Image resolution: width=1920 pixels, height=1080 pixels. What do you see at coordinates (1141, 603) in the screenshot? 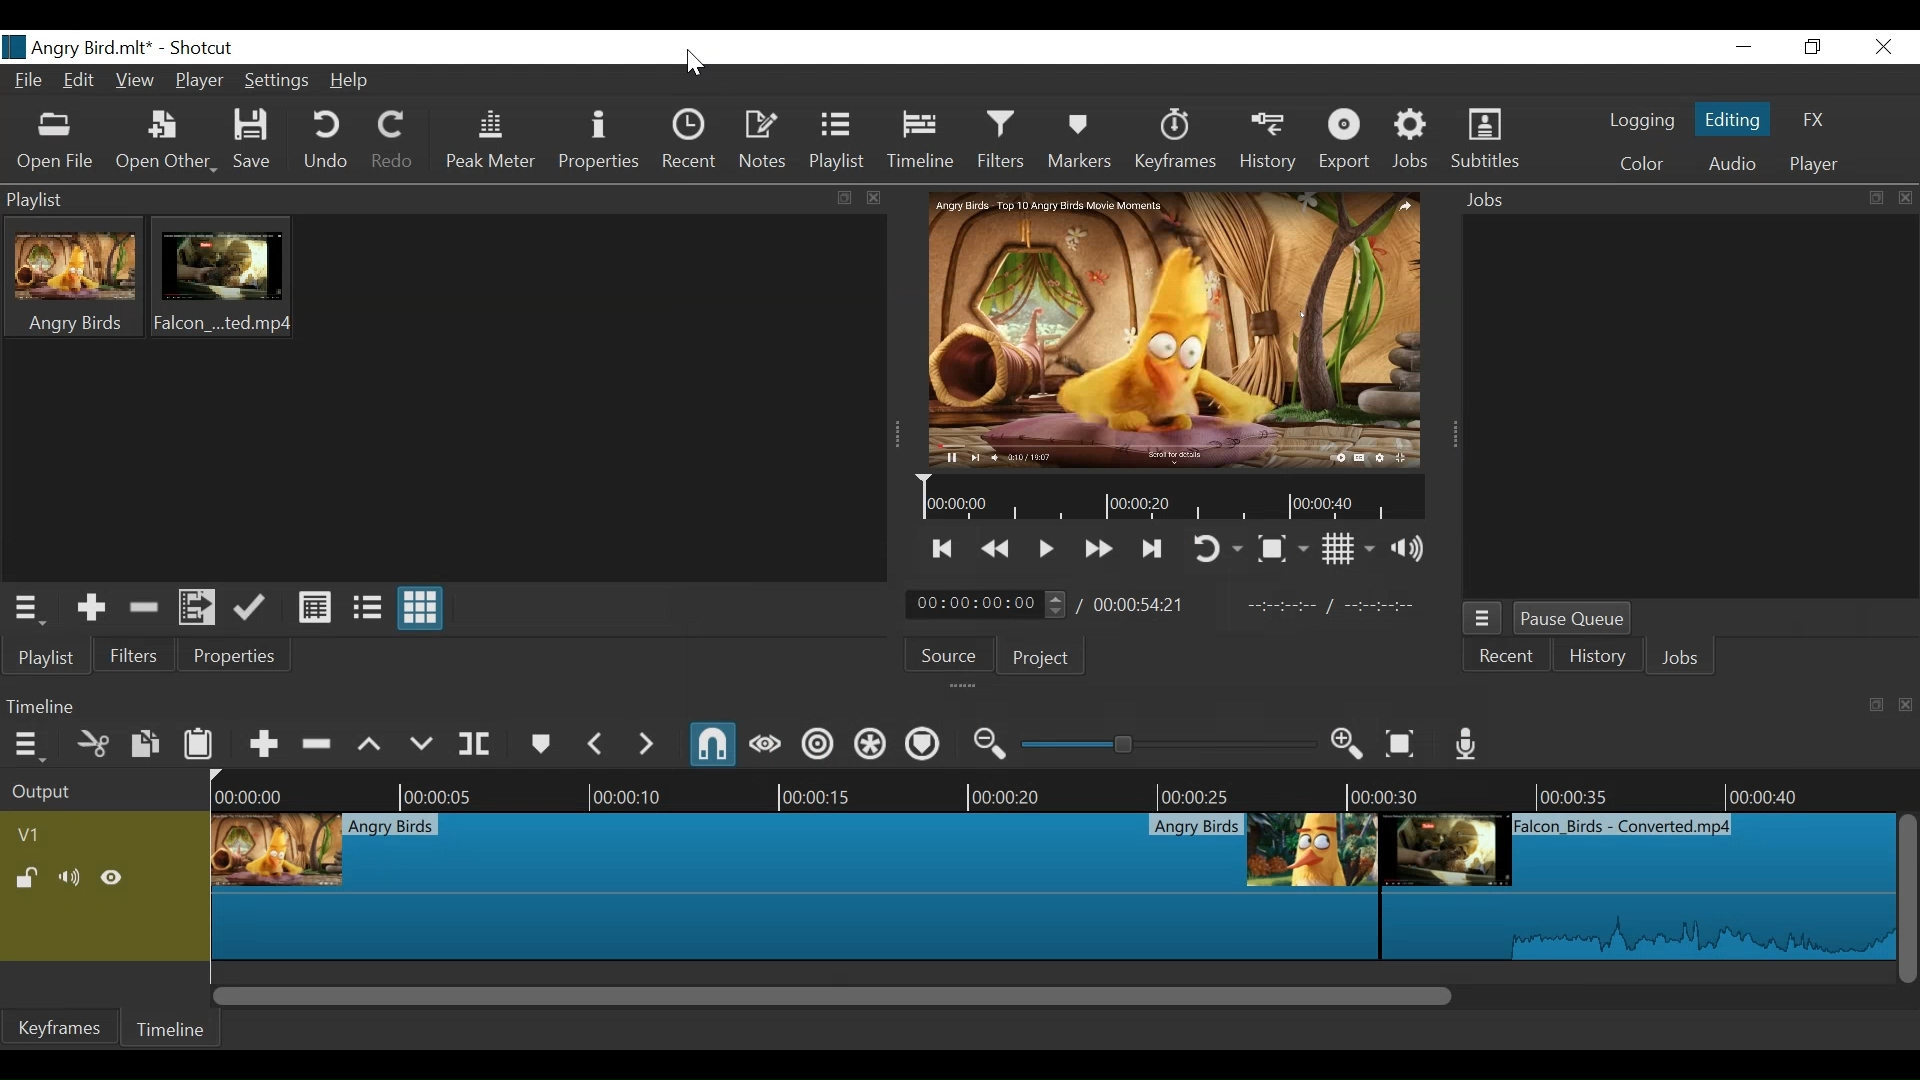
I see `Total Duration` at bounding box center [1141, 603].